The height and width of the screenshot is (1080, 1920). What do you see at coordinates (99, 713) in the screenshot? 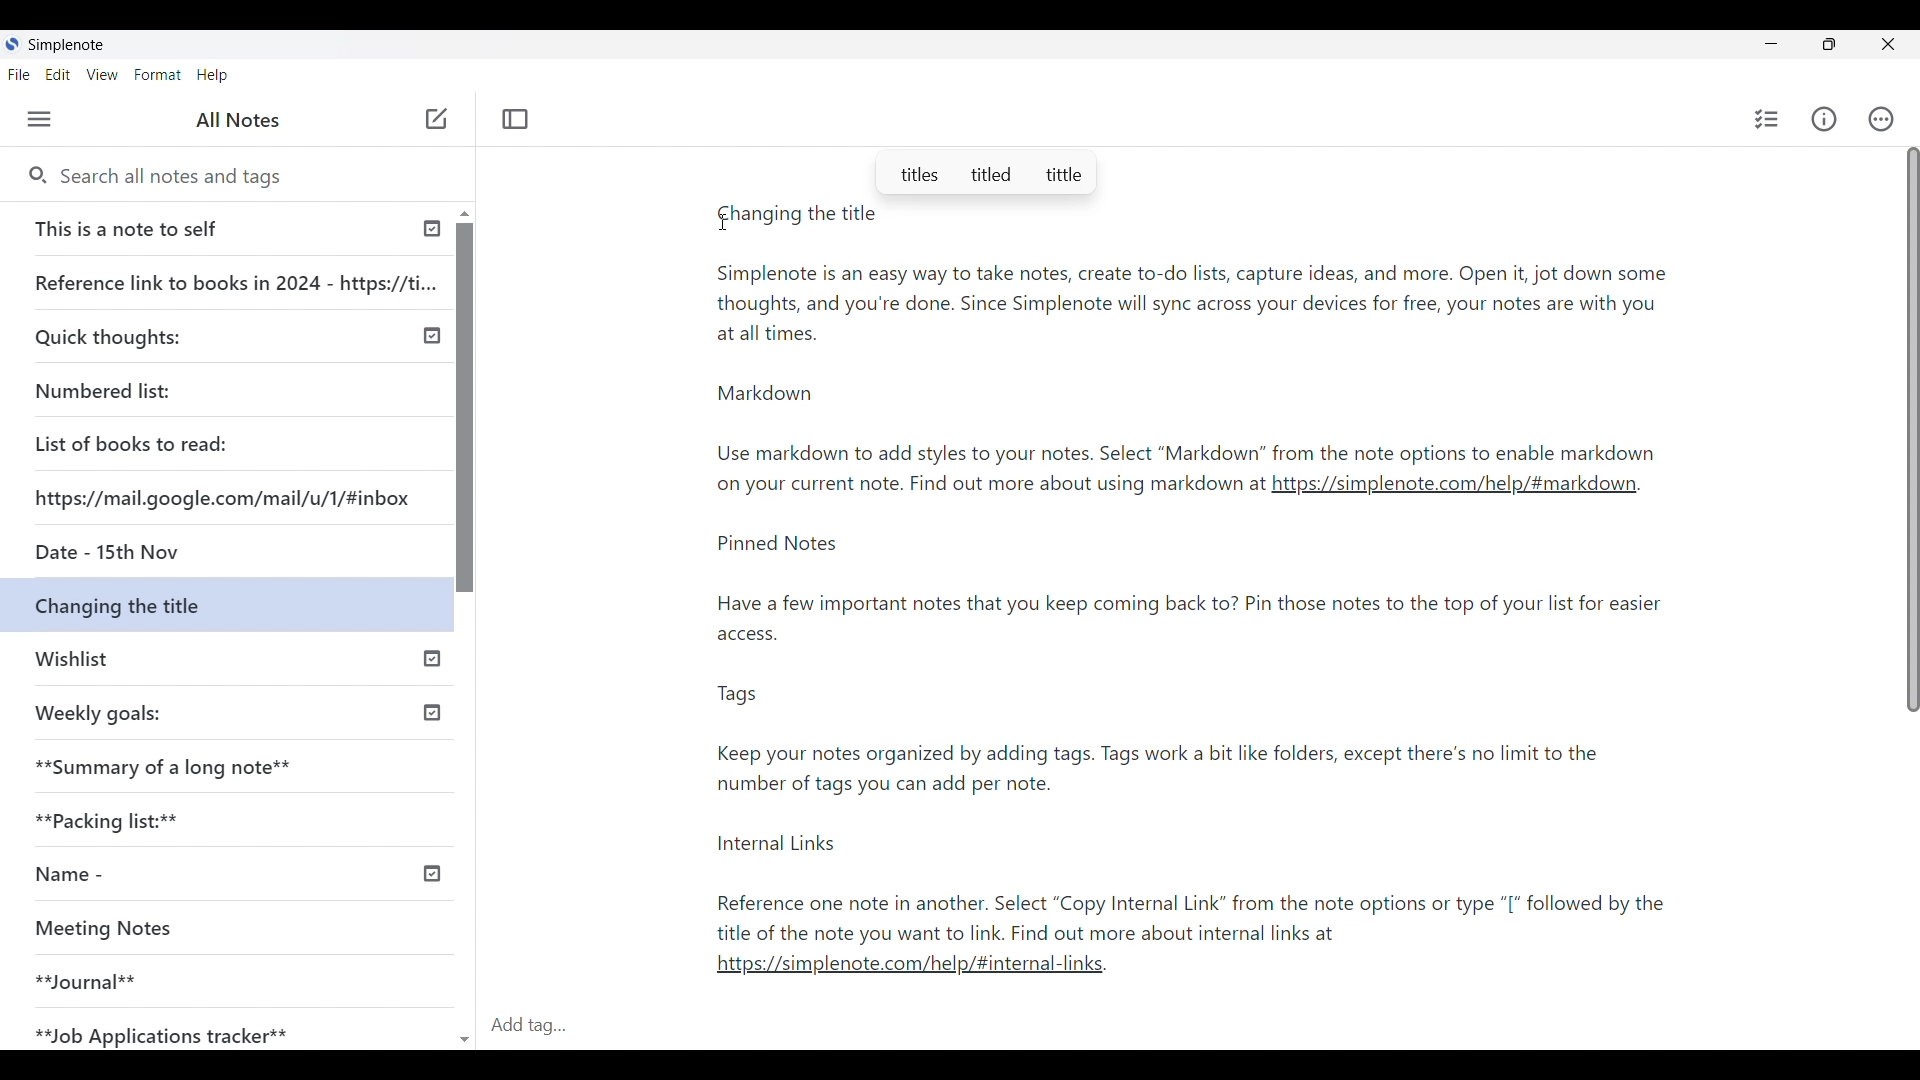
I see `Weekly goals` at bounding box center [99, 713].